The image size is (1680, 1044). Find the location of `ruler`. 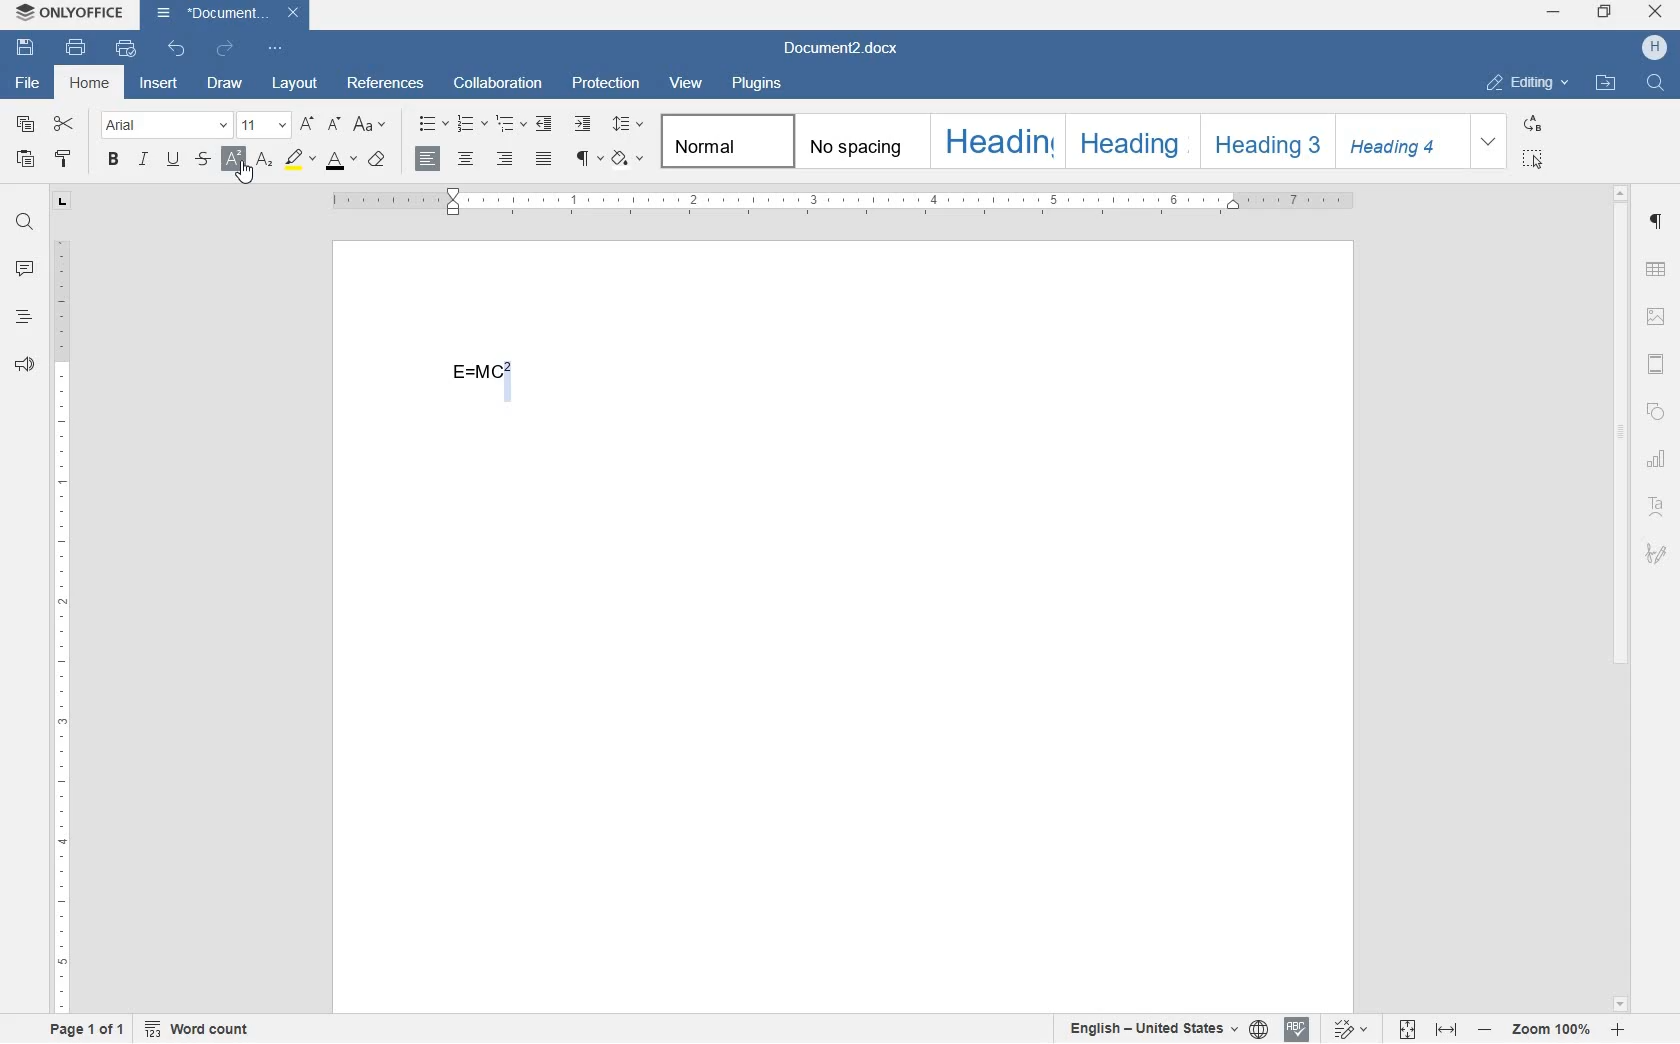

ruler is located at coordinates (862, 202).